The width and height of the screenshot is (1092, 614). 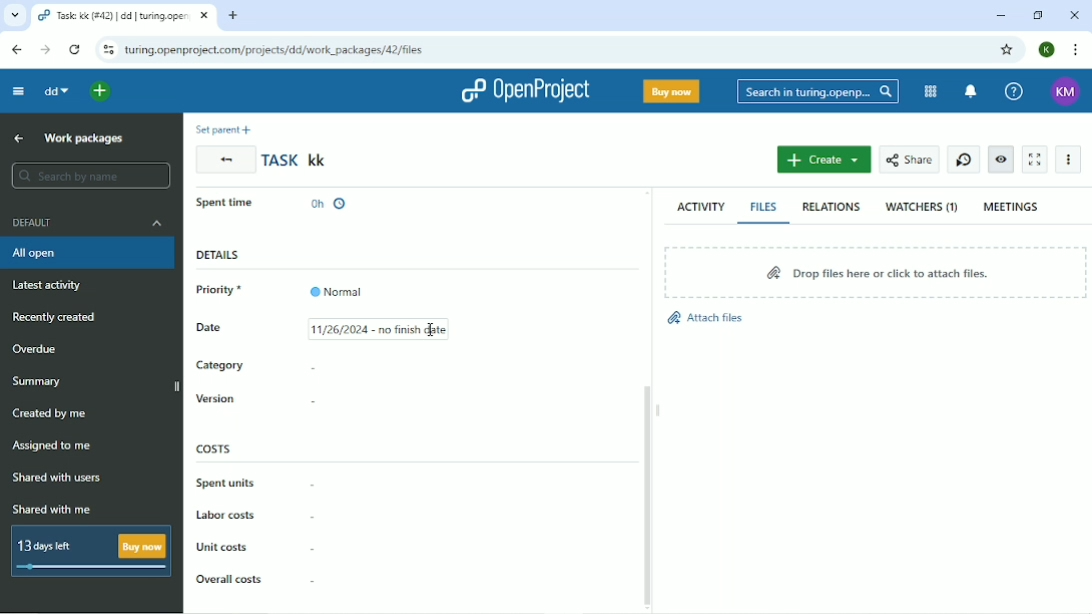 What do you see at coordinates (997, 16) in the screenshot?
I see `Minimize` at bounding box center [997, 16].